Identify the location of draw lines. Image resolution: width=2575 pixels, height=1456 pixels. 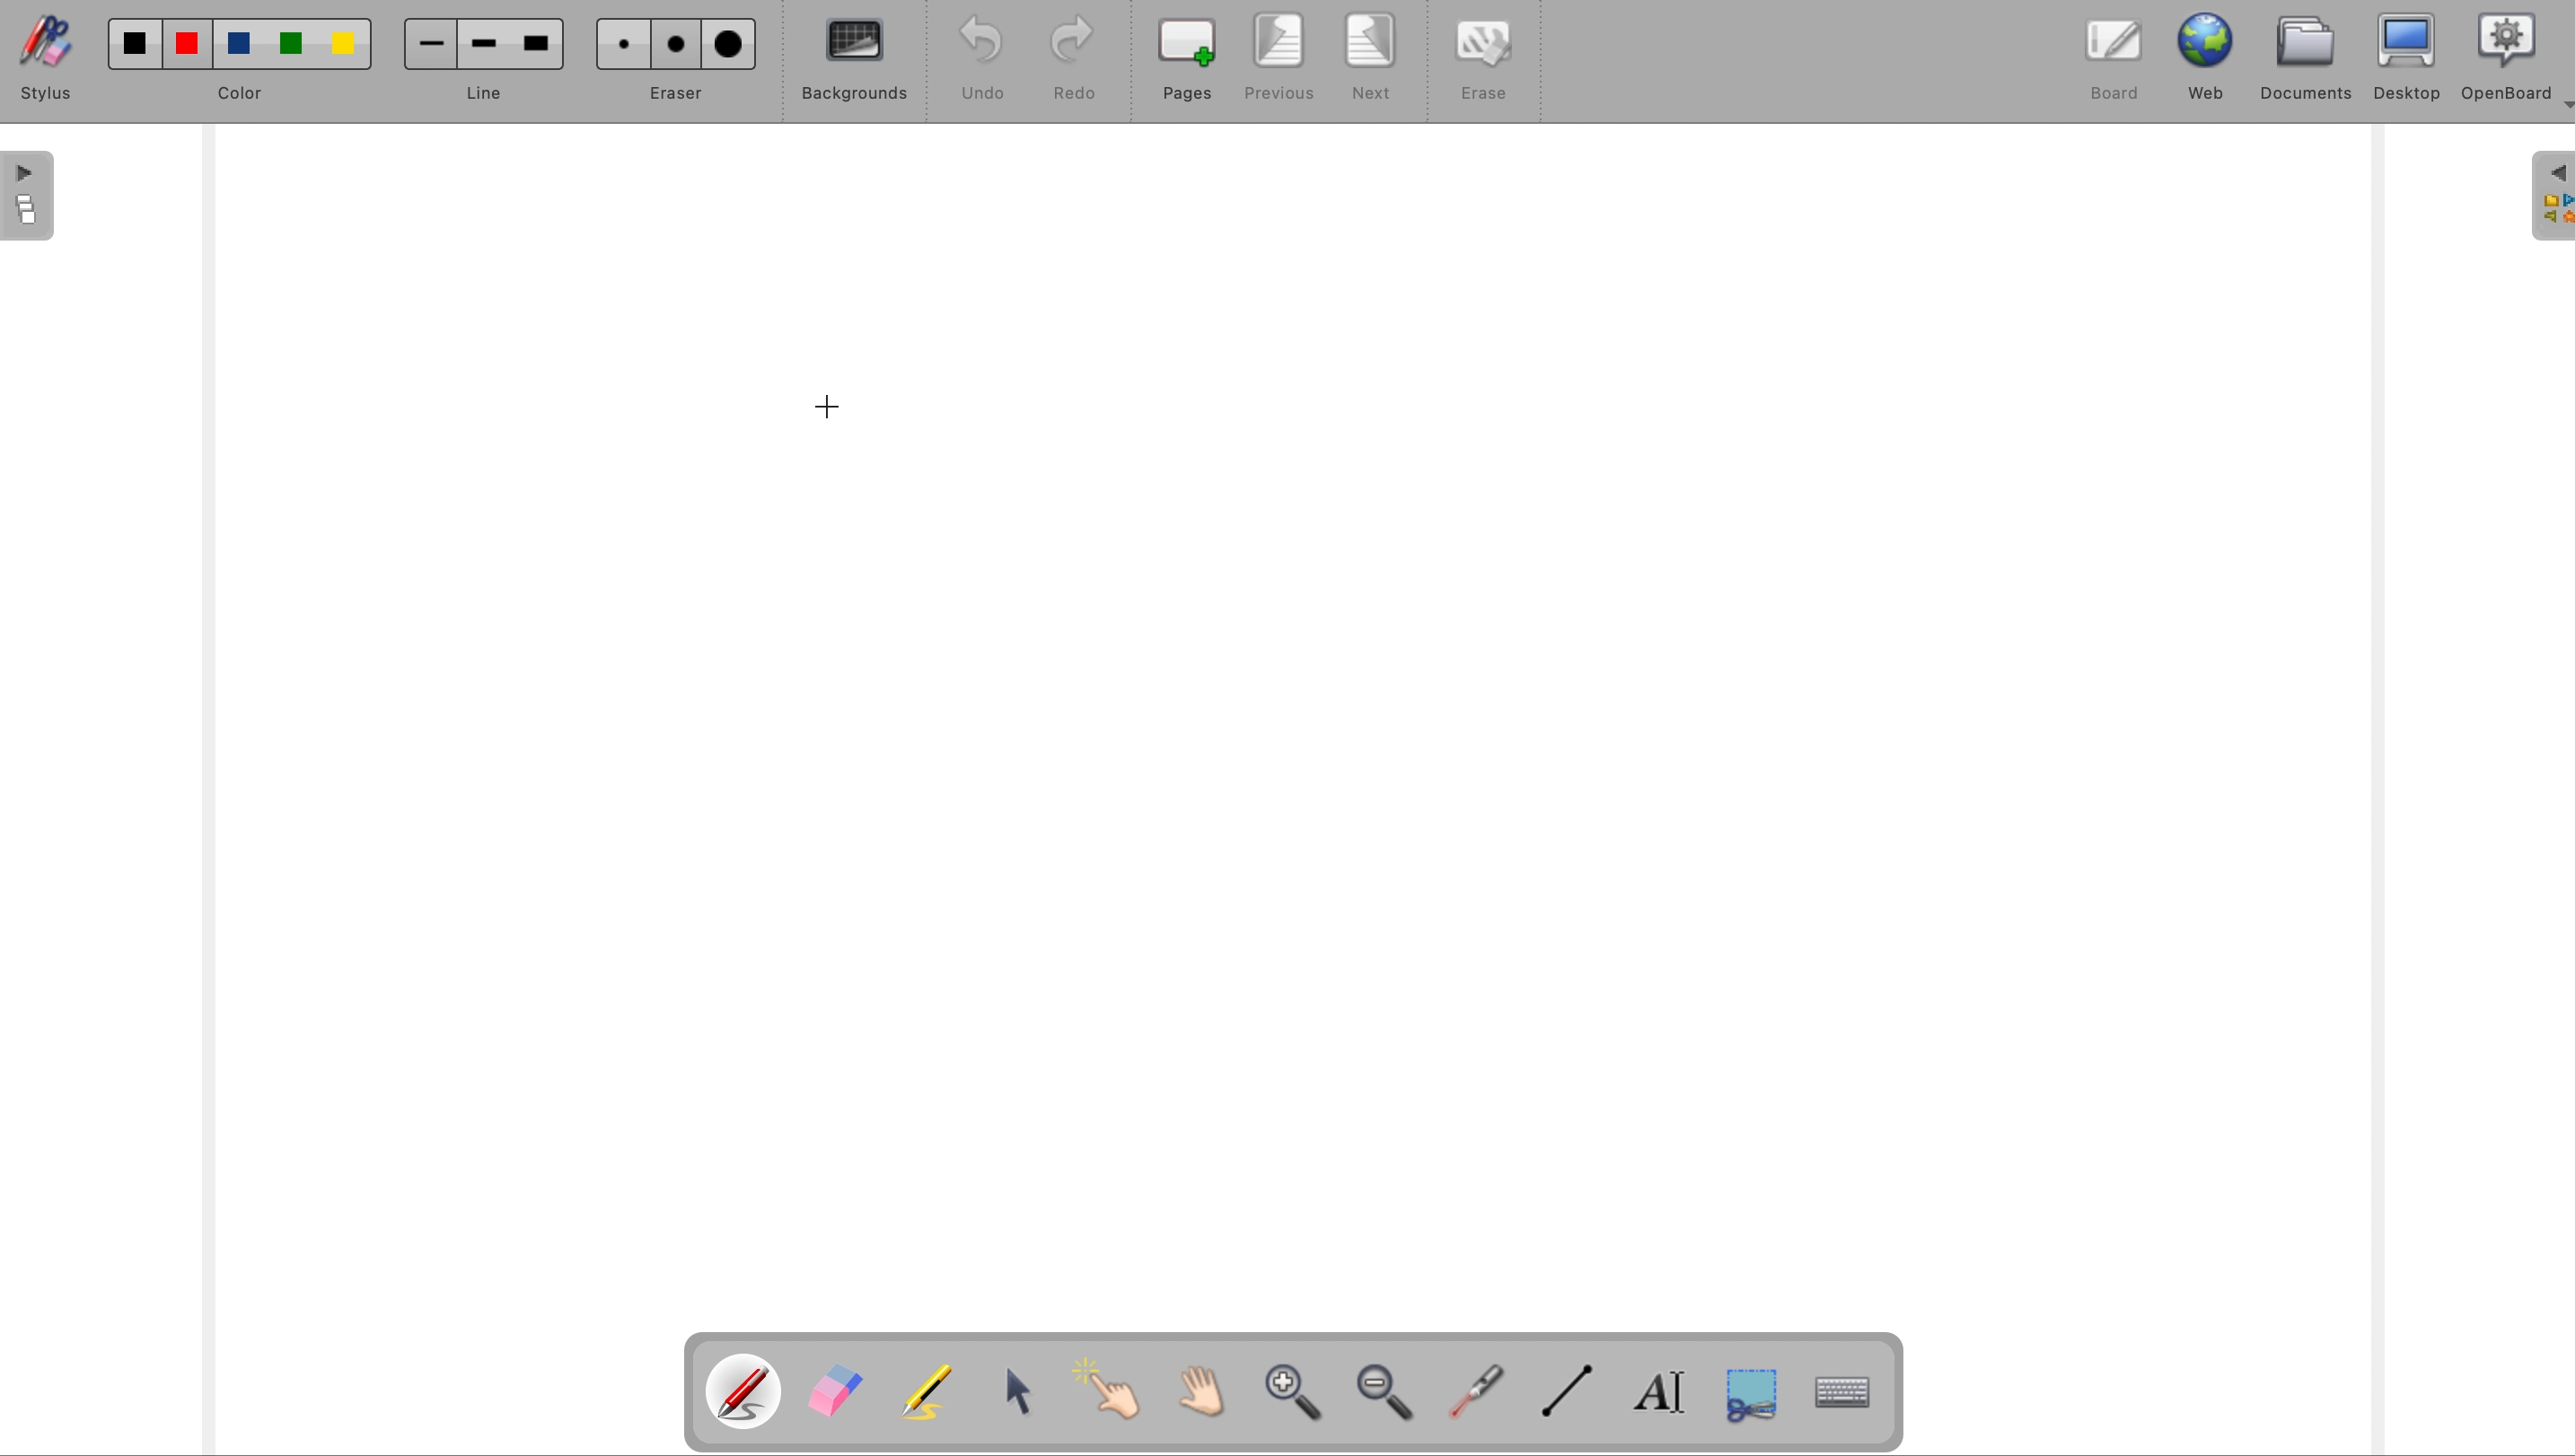
(1573, 1399).